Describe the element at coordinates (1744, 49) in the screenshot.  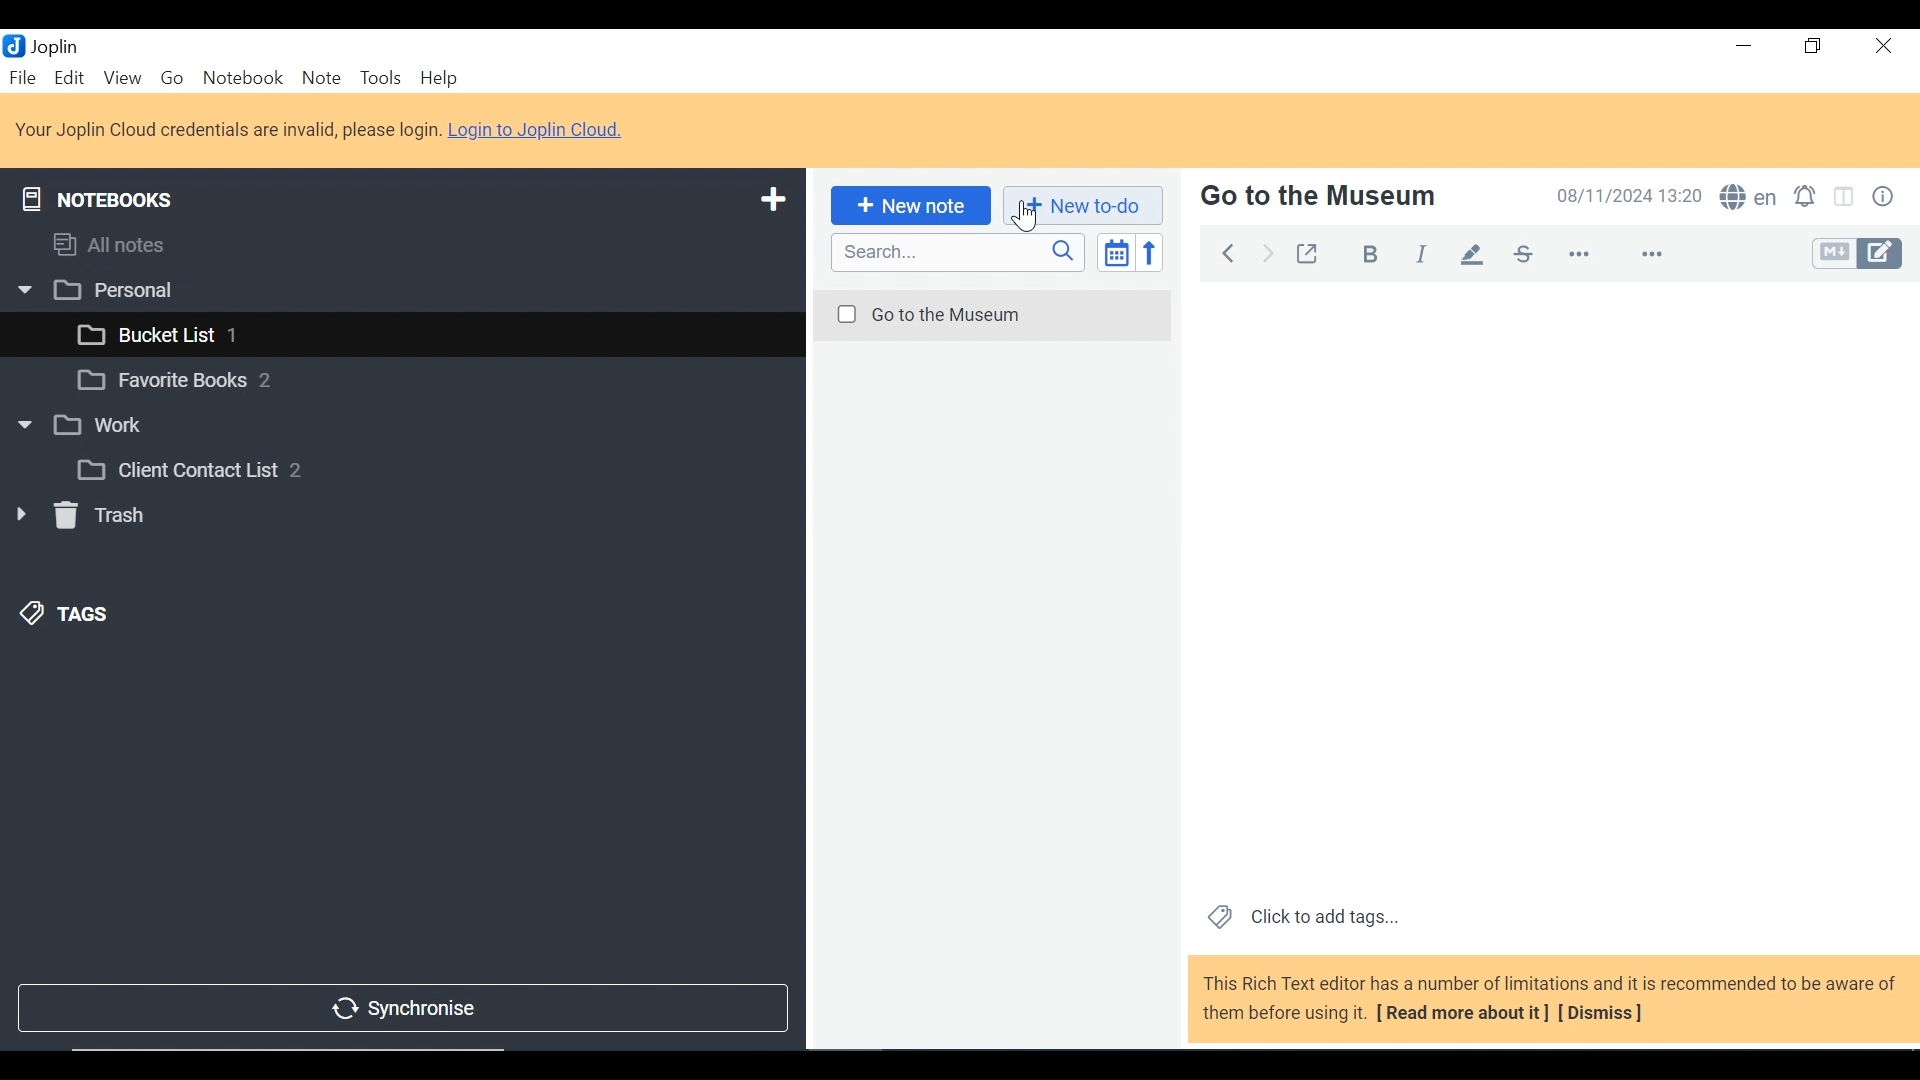
I see `minimize` at that location.